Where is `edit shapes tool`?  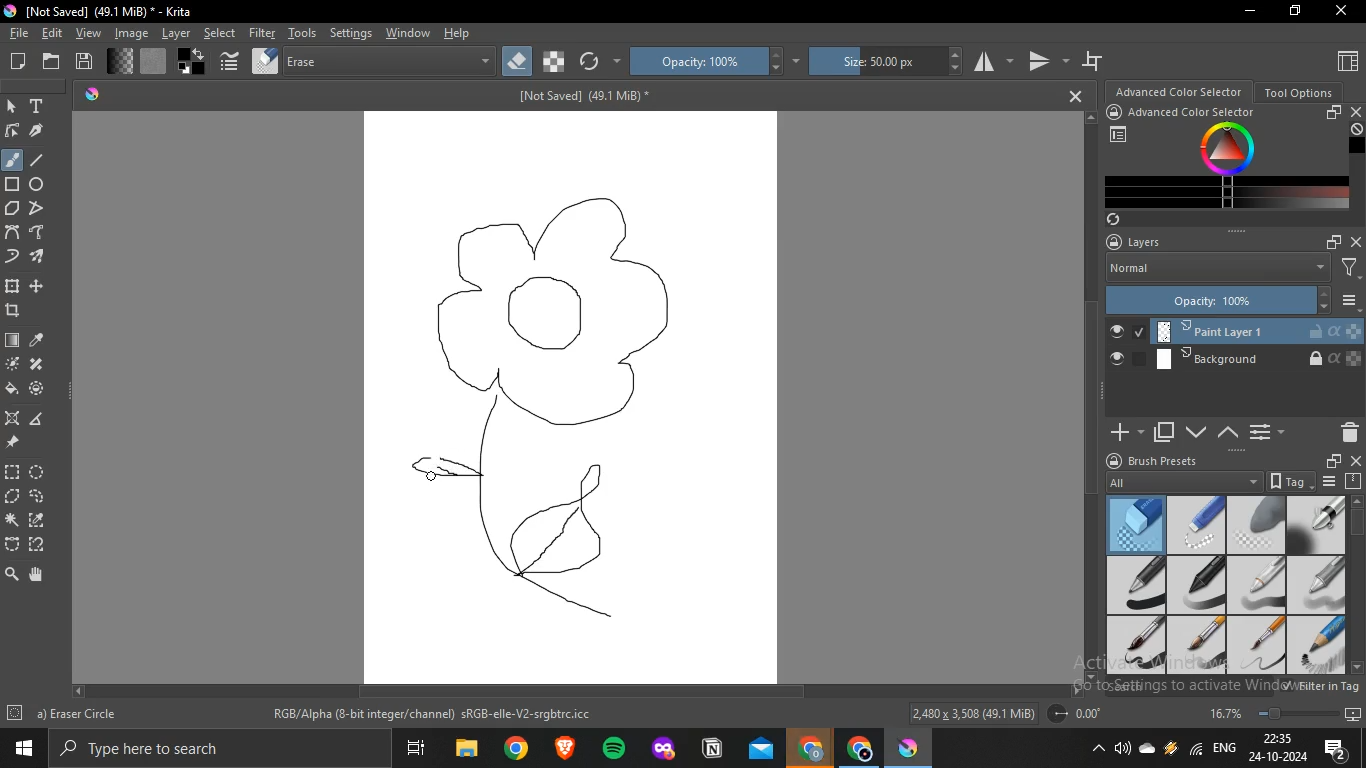 edit shapes tool is located at coordinates (13, 131).